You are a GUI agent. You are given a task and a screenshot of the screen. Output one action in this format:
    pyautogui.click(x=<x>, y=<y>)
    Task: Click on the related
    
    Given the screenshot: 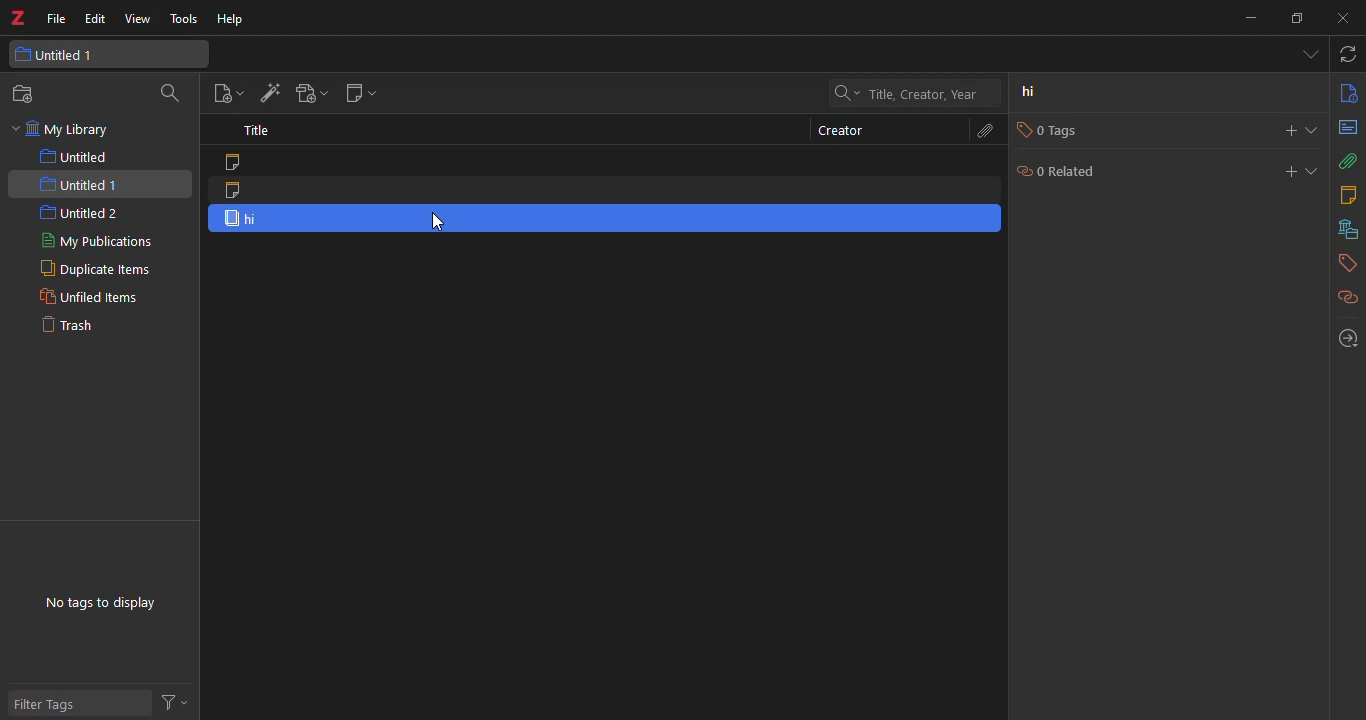 What is the action you would take?
    pyautogui.click(x=1347, y=299)
    